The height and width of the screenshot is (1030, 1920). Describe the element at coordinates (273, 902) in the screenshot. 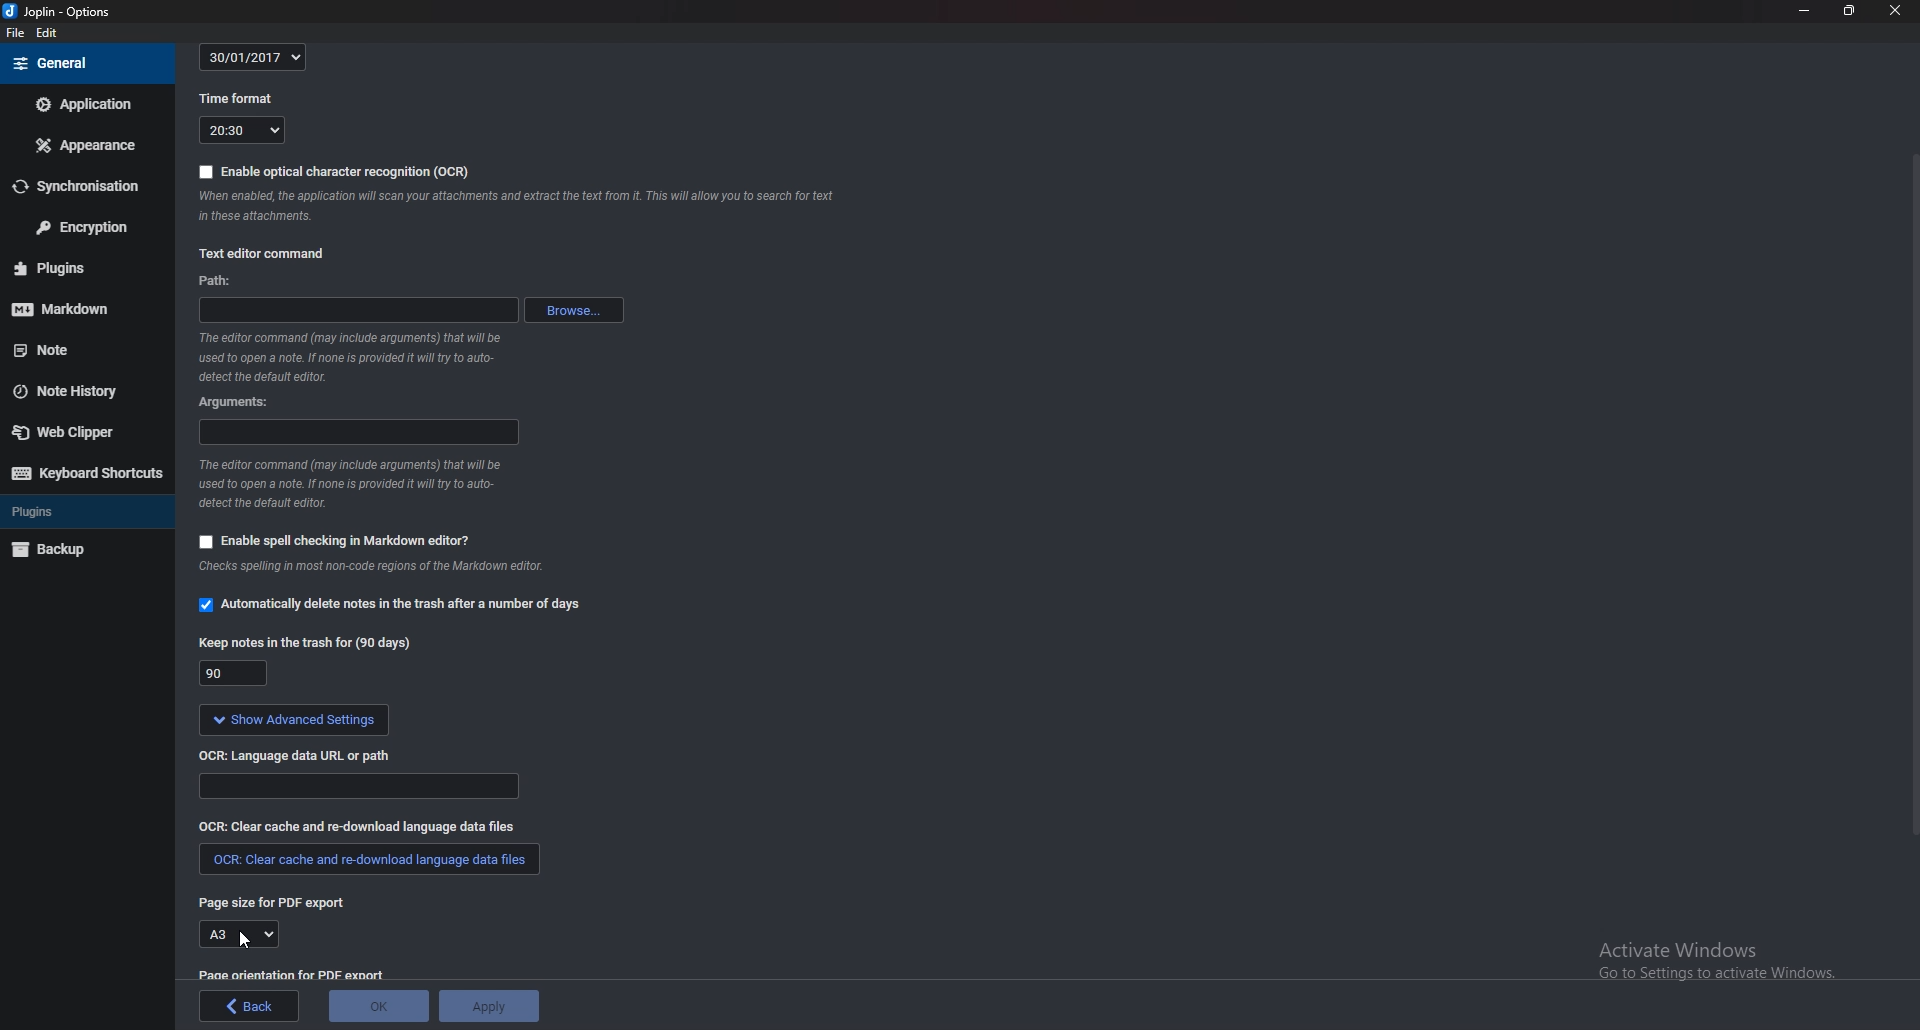

I see `page size for P D F export` at that location.